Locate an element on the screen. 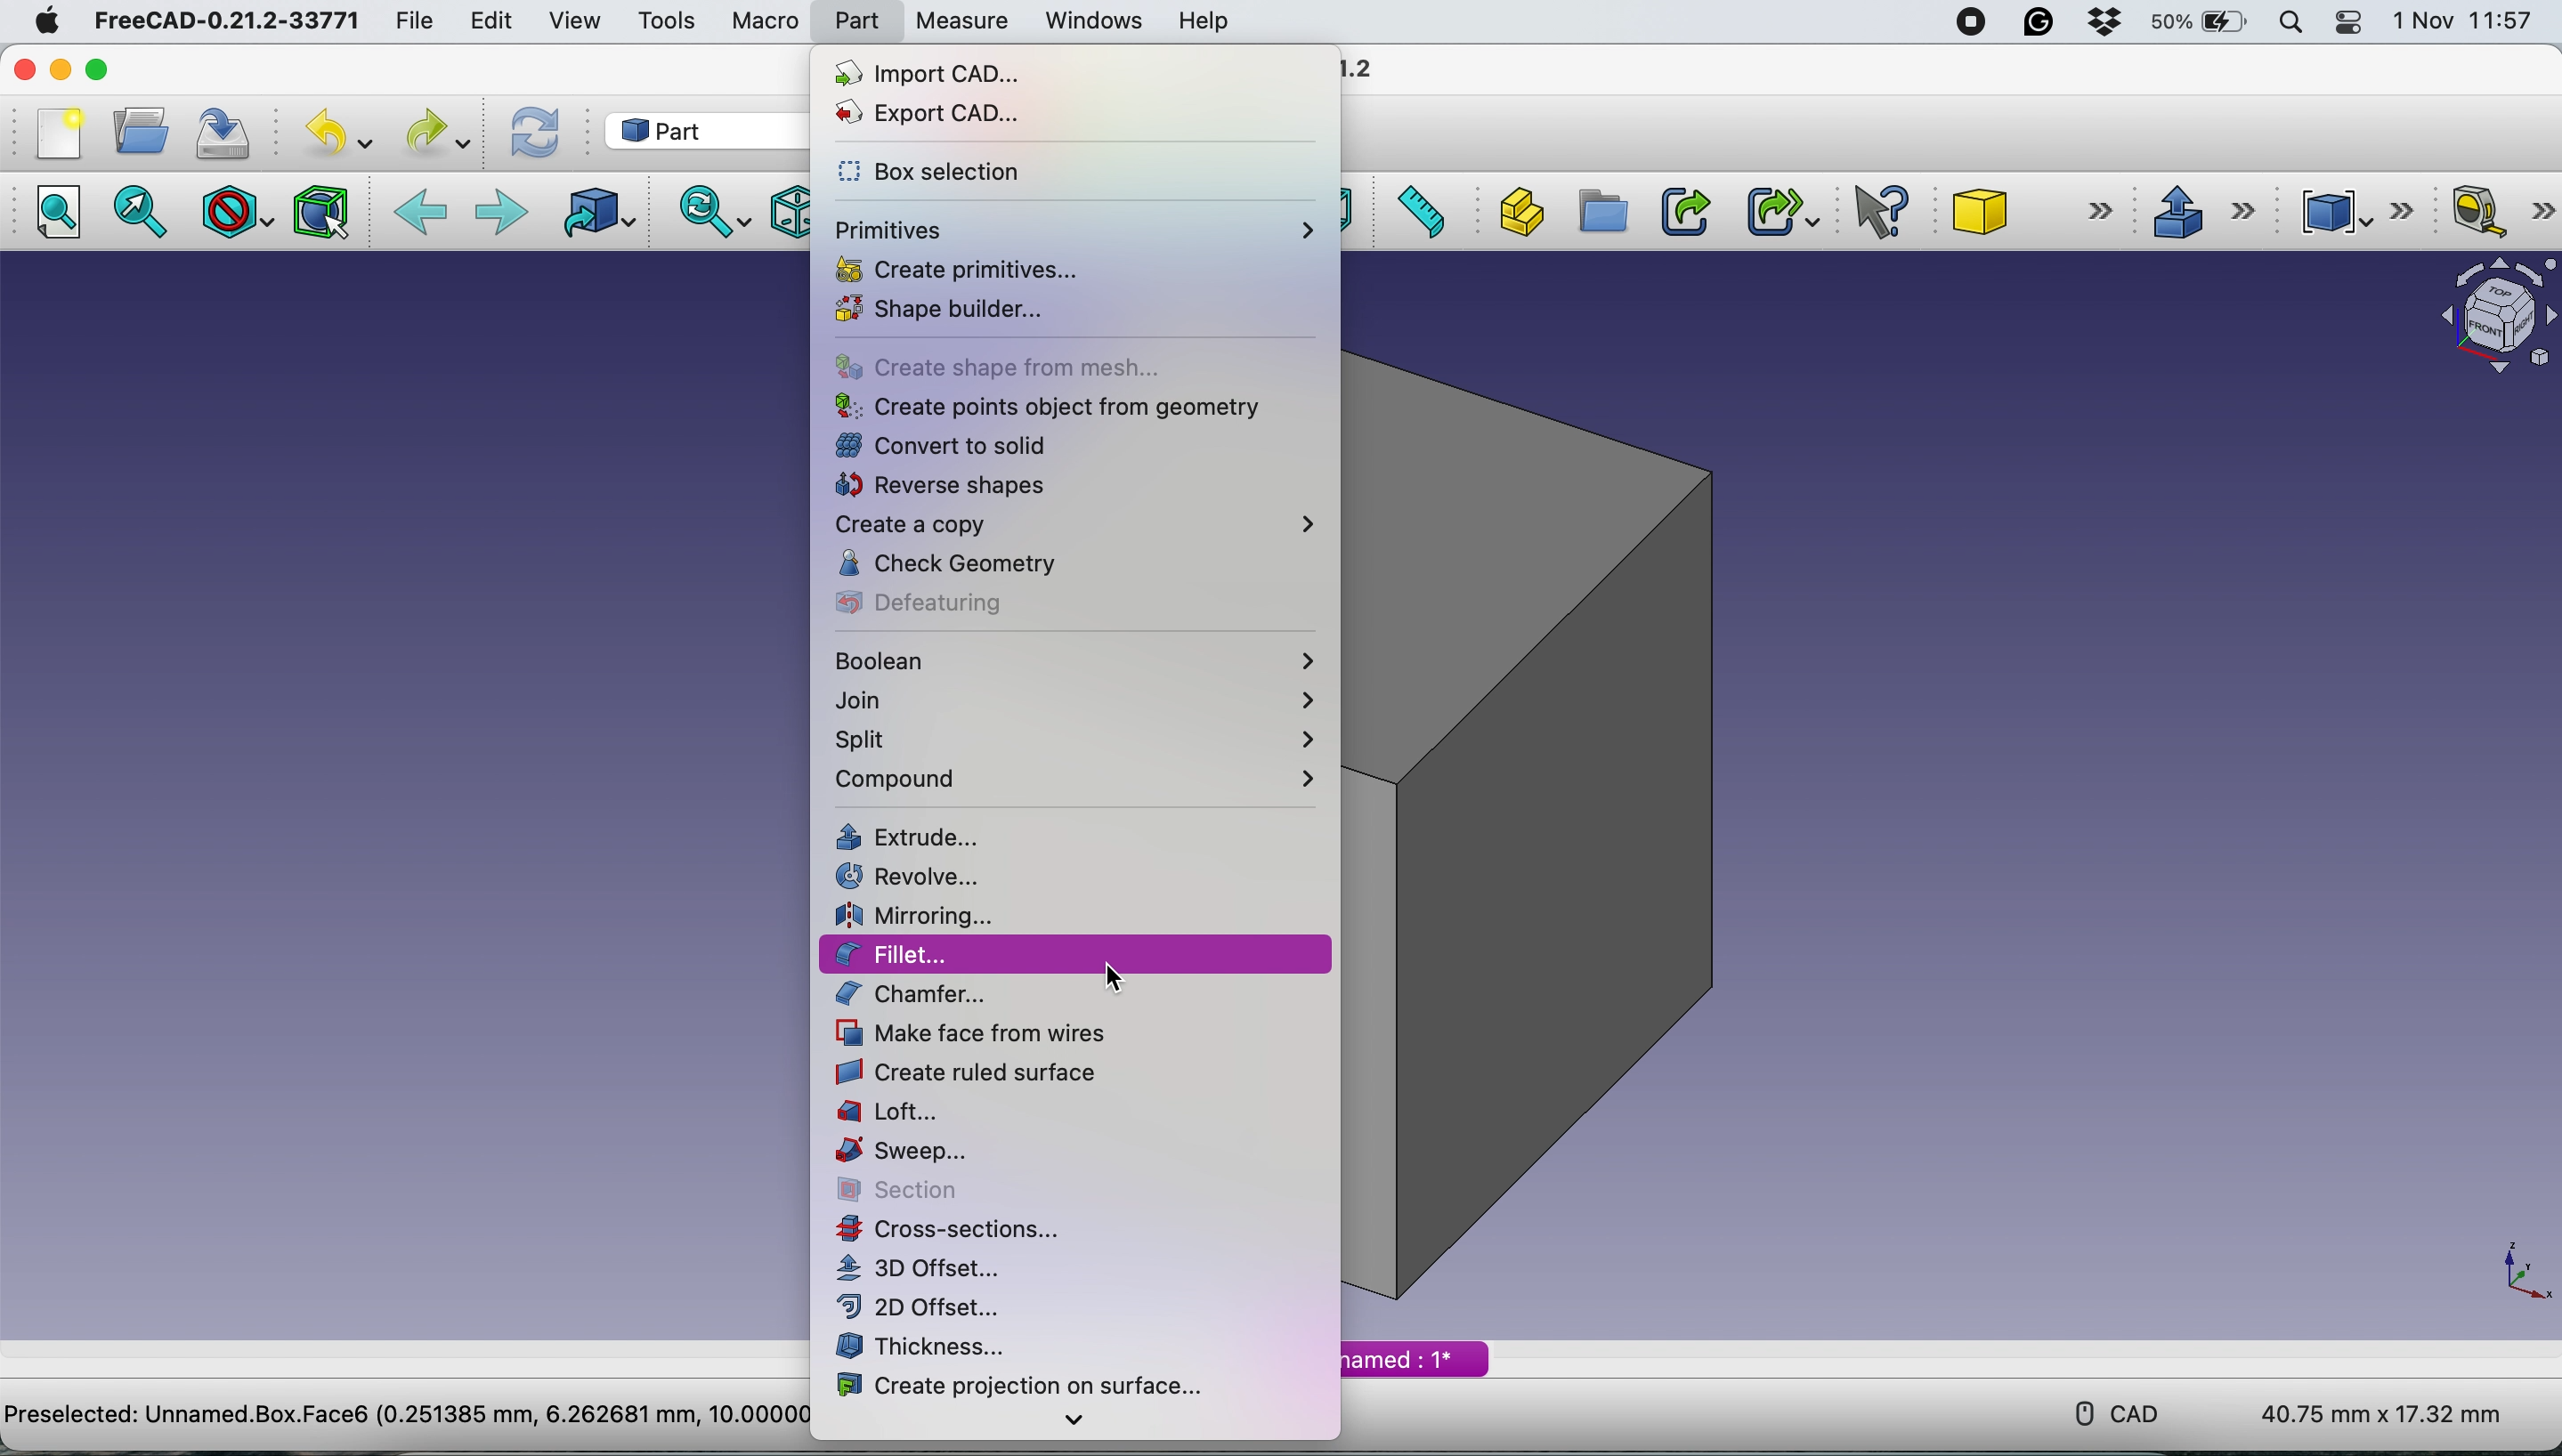 The image size is (2562, 1456). dimensions 40.75 mm x 17.32mm is located at coordinates (2386, 1414).